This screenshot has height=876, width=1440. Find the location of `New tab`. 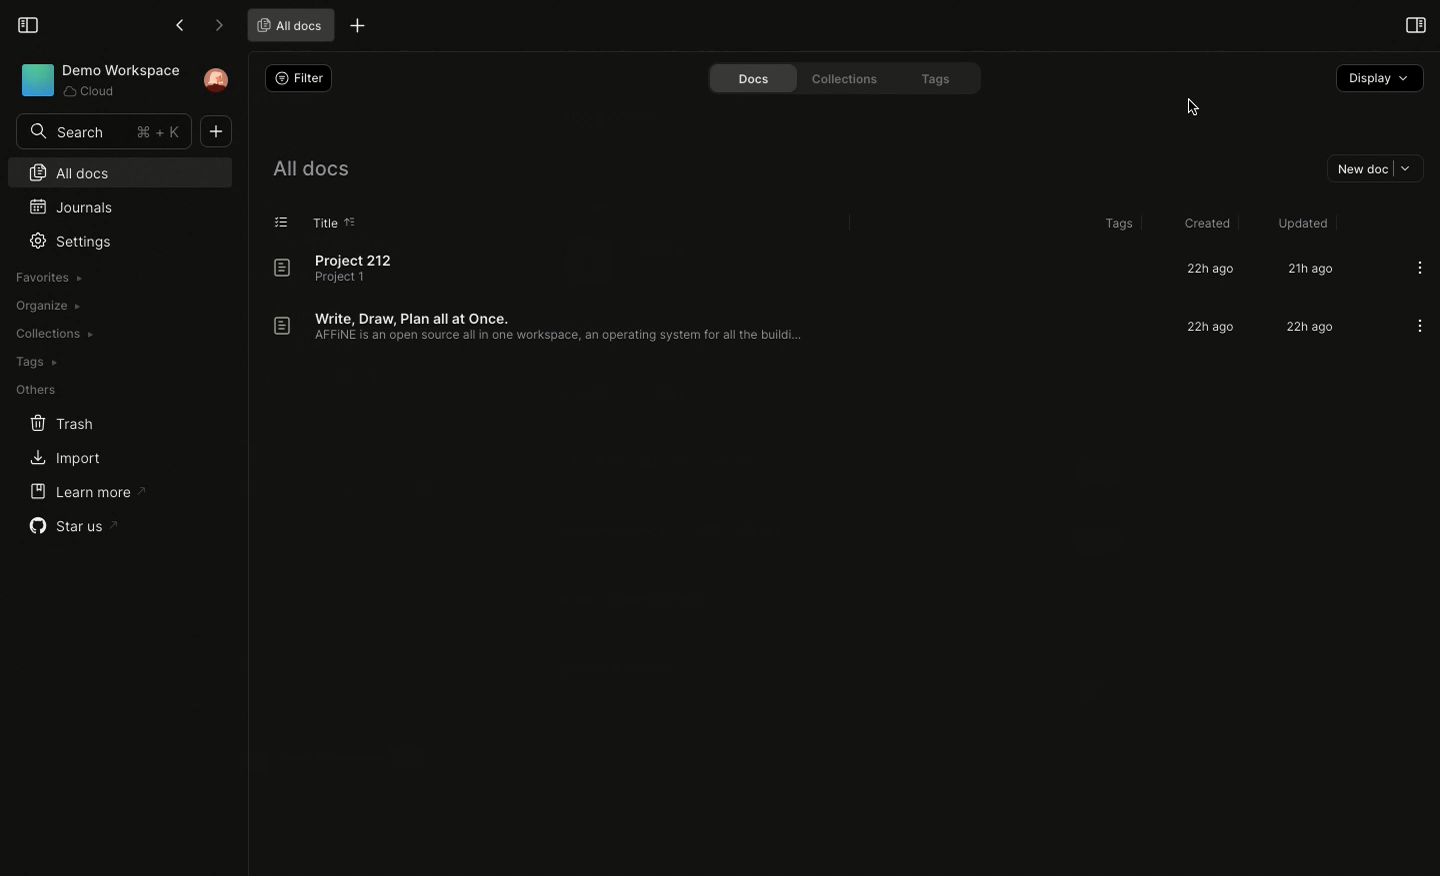

New tab is located at coordinates (358, 24).